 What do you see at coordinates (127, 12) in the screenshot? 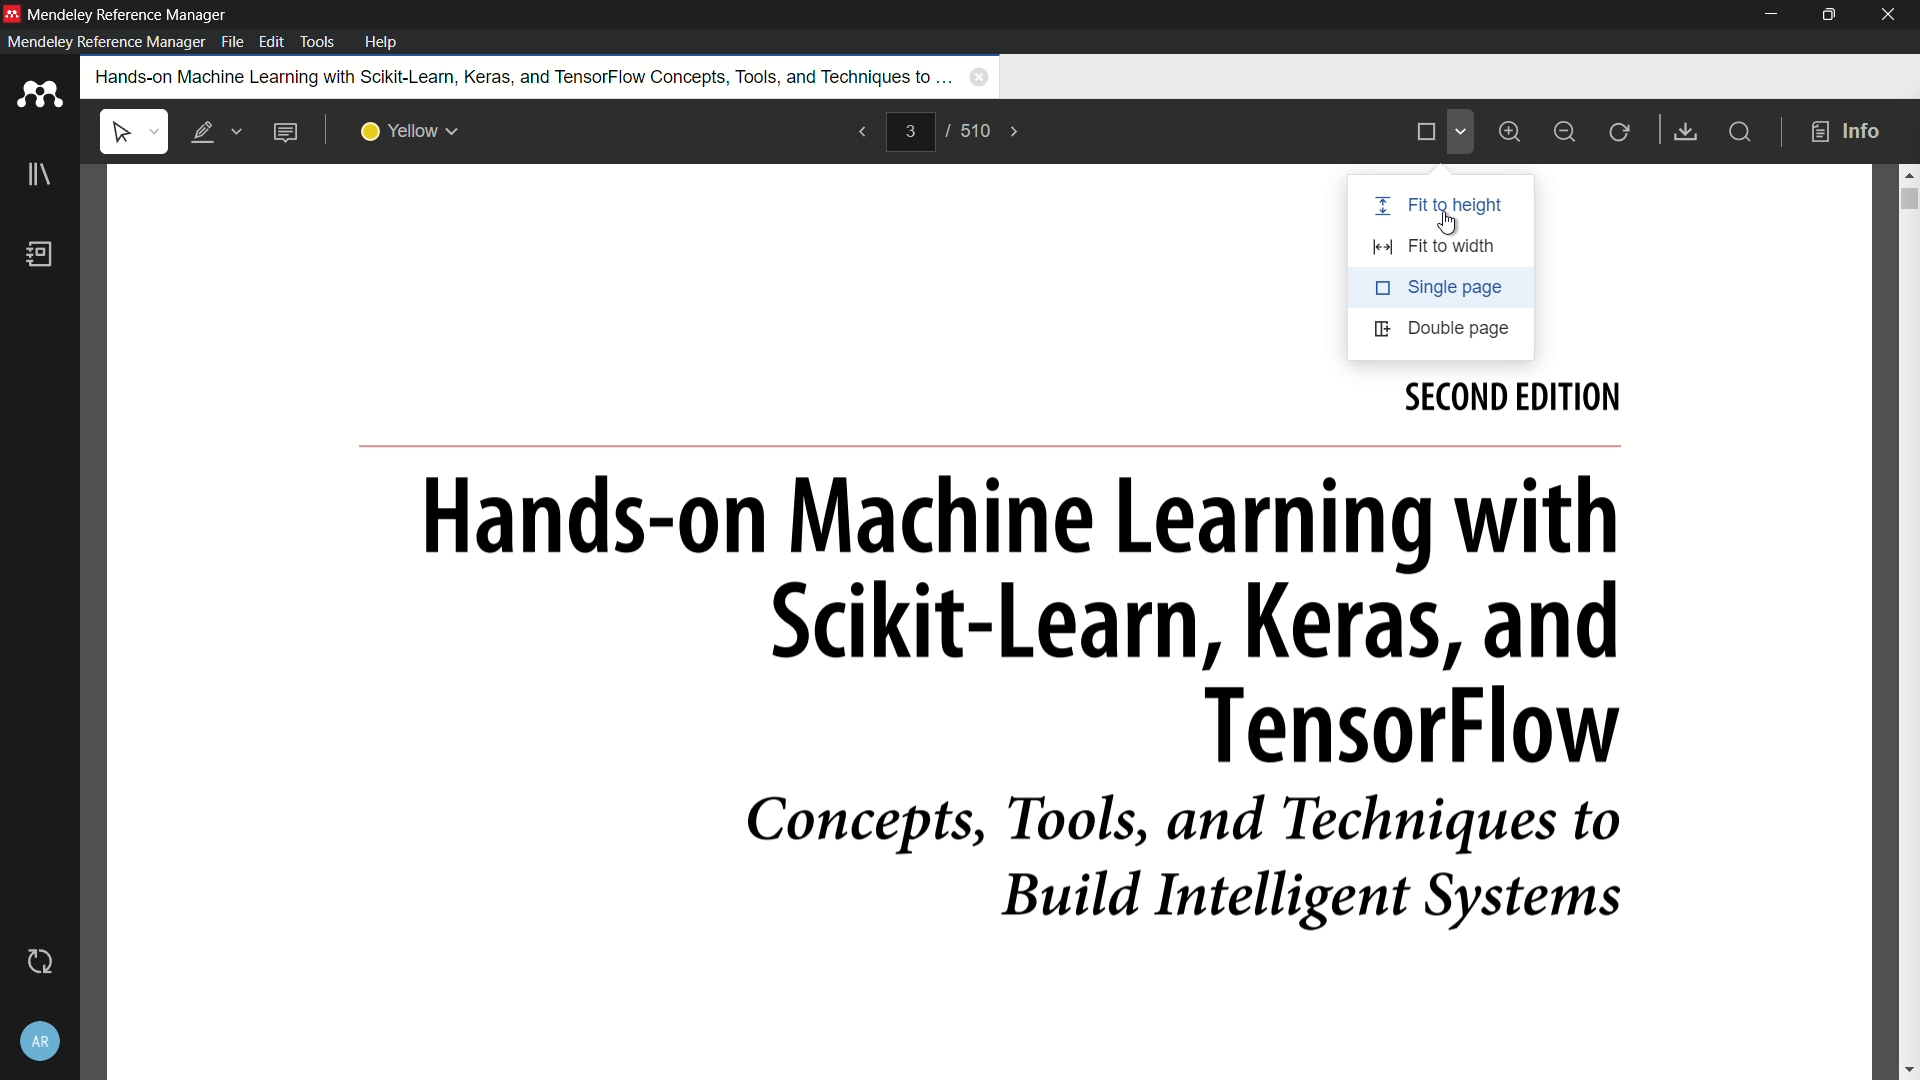
I see `app name` at bounding box center [127, 12].